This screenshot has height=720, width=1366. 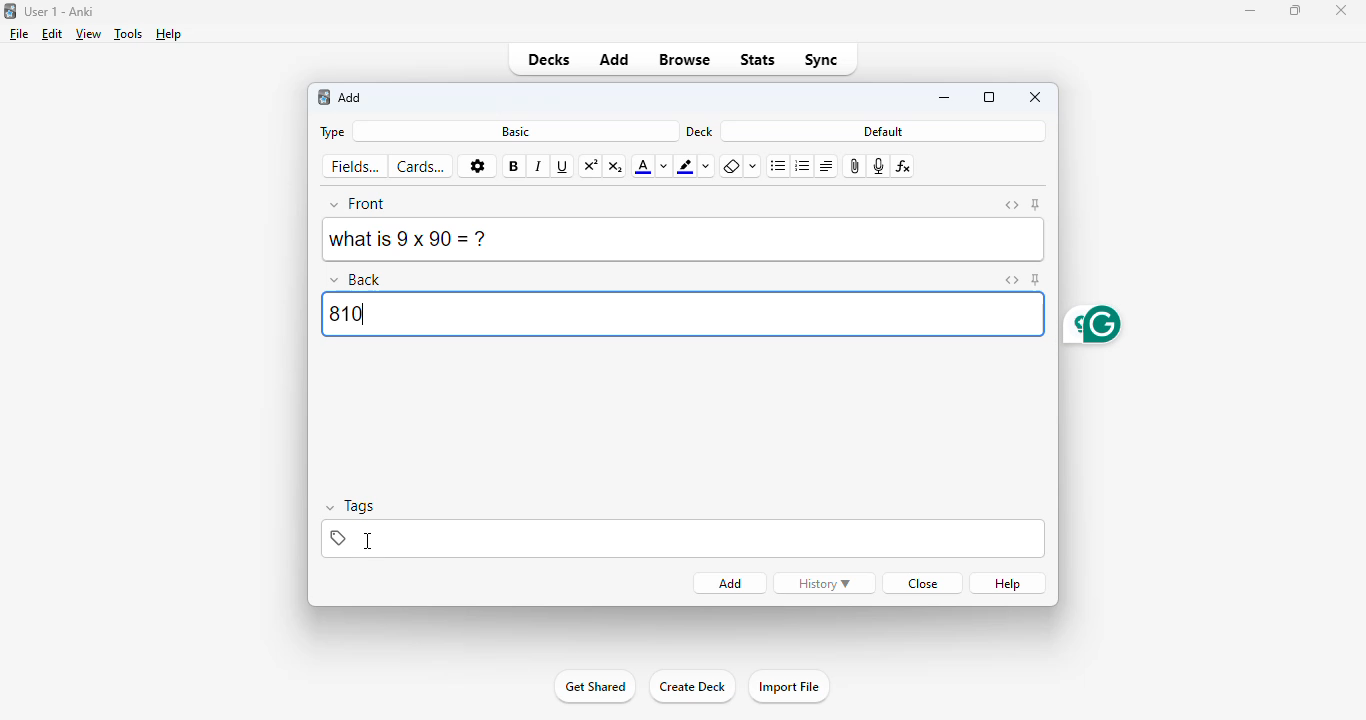 What do you see at coordinates (788, 687) in the screenshot?
I see `import file` at bounding box center [788, 687].